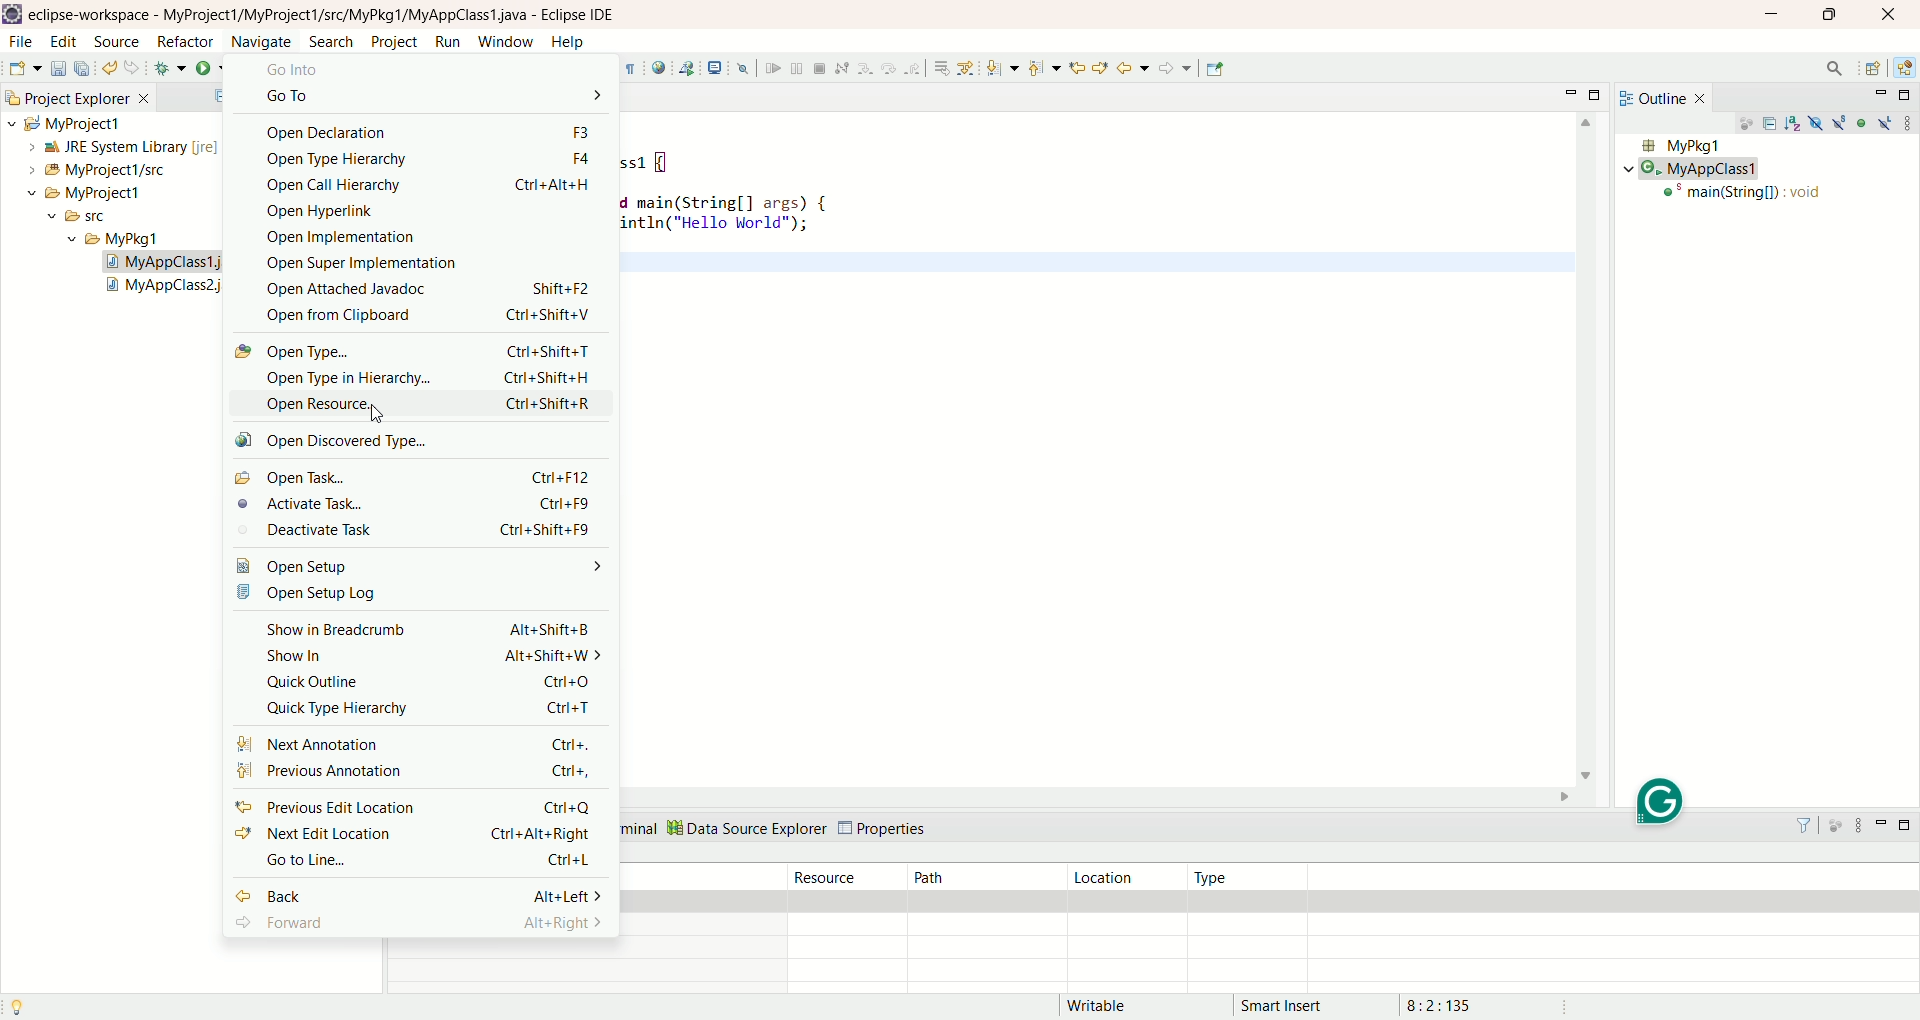 This screenshot has width=1920, height=1020. Describe the element at coordinates (746, 826) in the screenshot. I see `data source explorer` at that location.